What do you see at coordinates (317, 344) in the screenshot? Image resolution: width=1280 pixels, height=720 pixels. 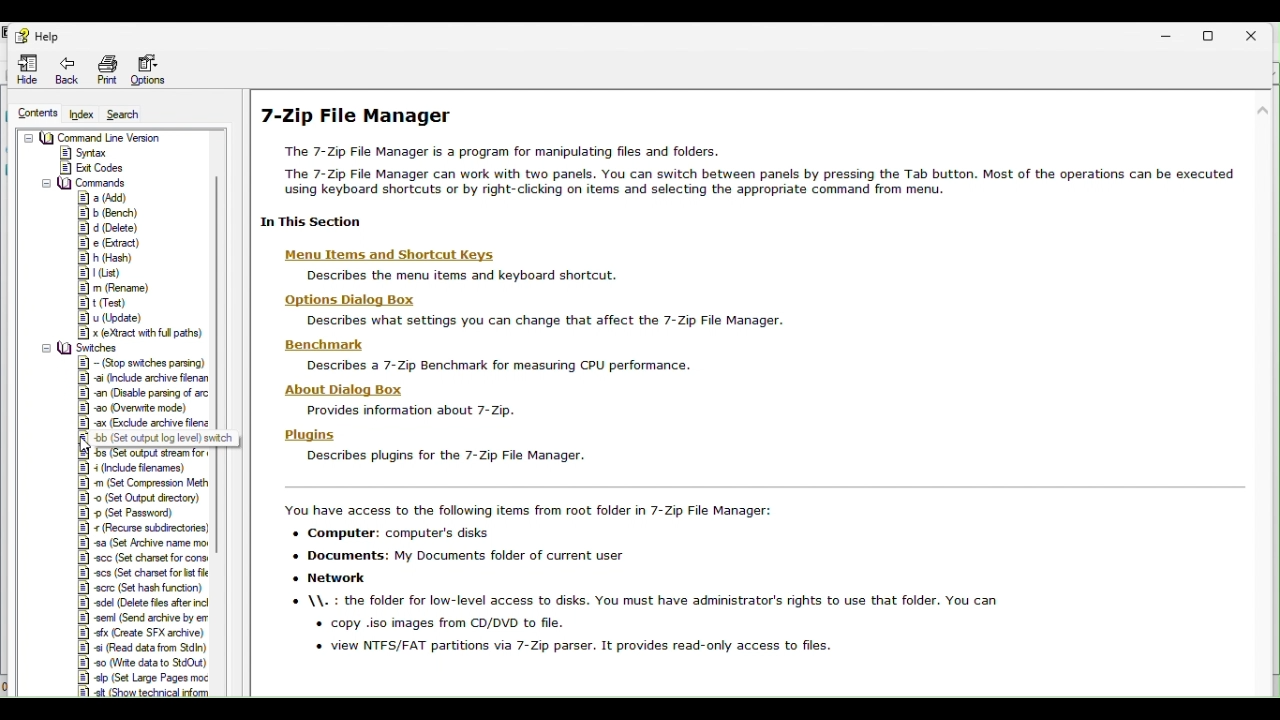 I see `Benchmark` at bounding box center [317, 344].